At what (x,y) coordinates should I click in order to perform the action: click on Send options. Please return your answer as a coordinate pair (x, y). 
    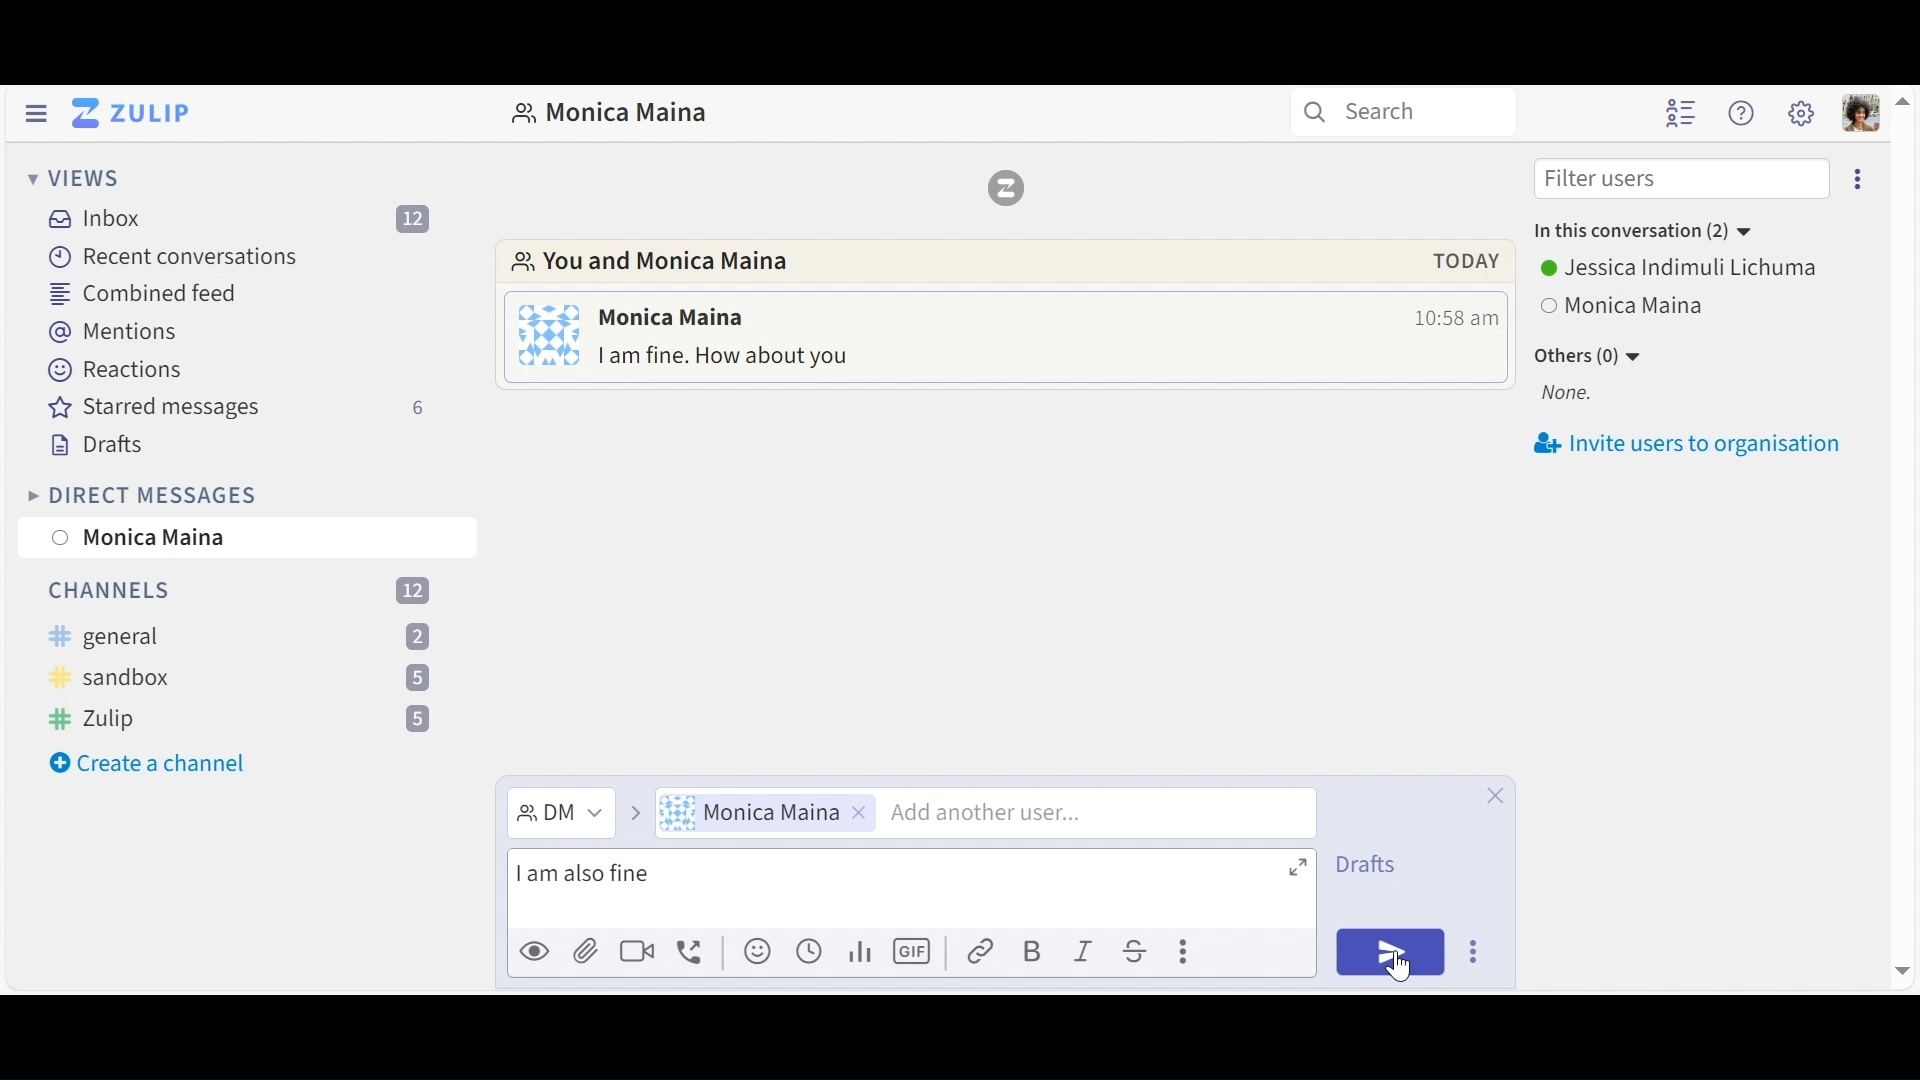
    Looking at the image, I should click on (1478, 953).